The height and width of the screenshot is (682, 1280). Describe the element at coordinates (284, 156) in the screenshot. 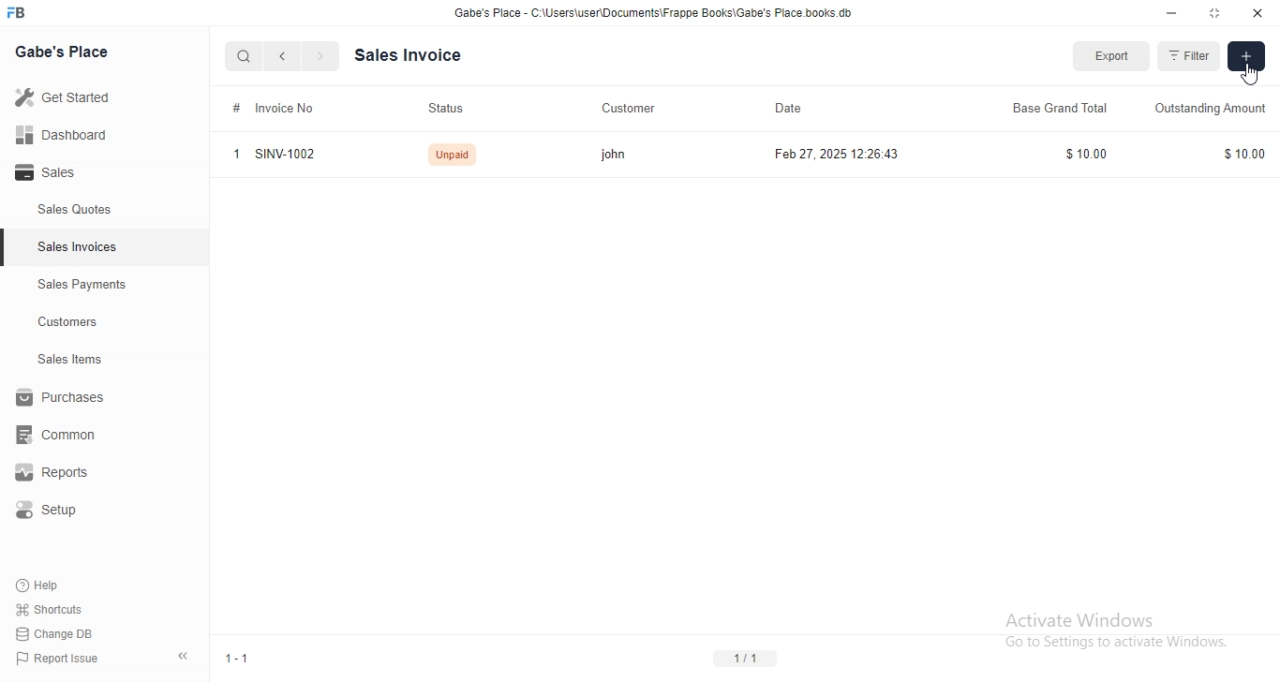

I see `1 SINV-1002` at that location.